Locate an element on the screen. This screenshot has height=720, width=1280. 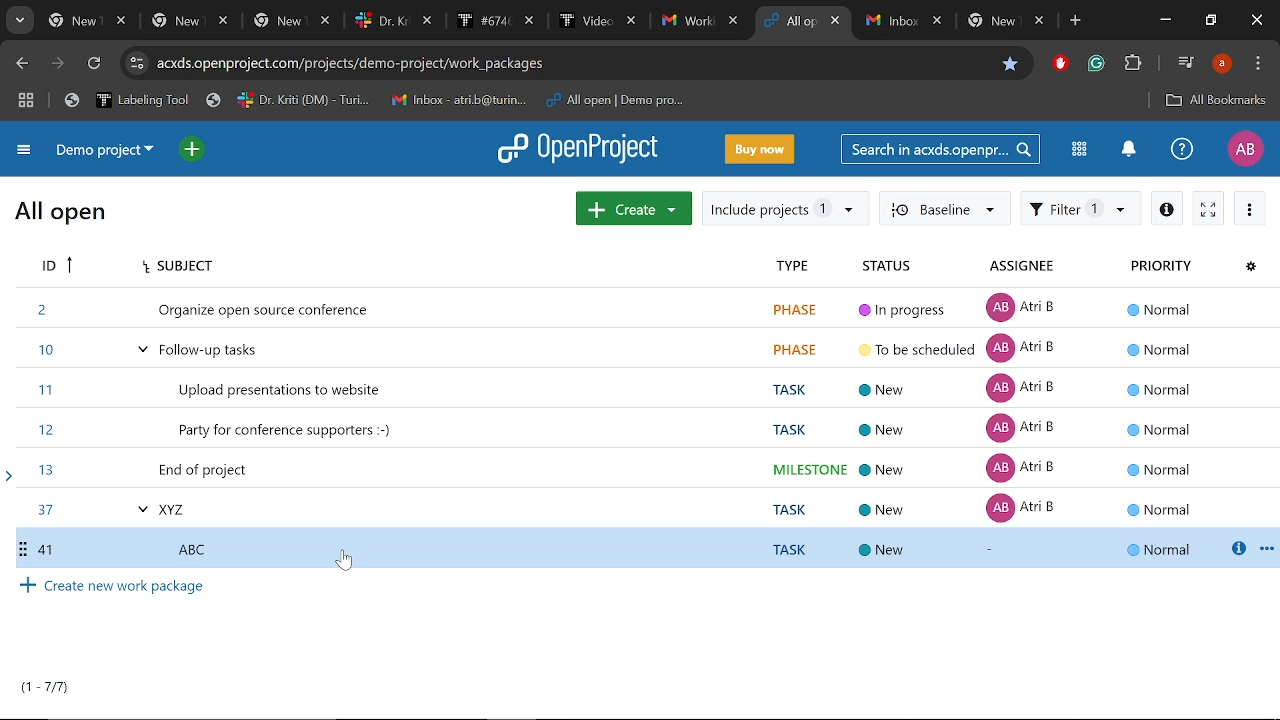
Customize and control chrome is located at coordinates (1258, 63).